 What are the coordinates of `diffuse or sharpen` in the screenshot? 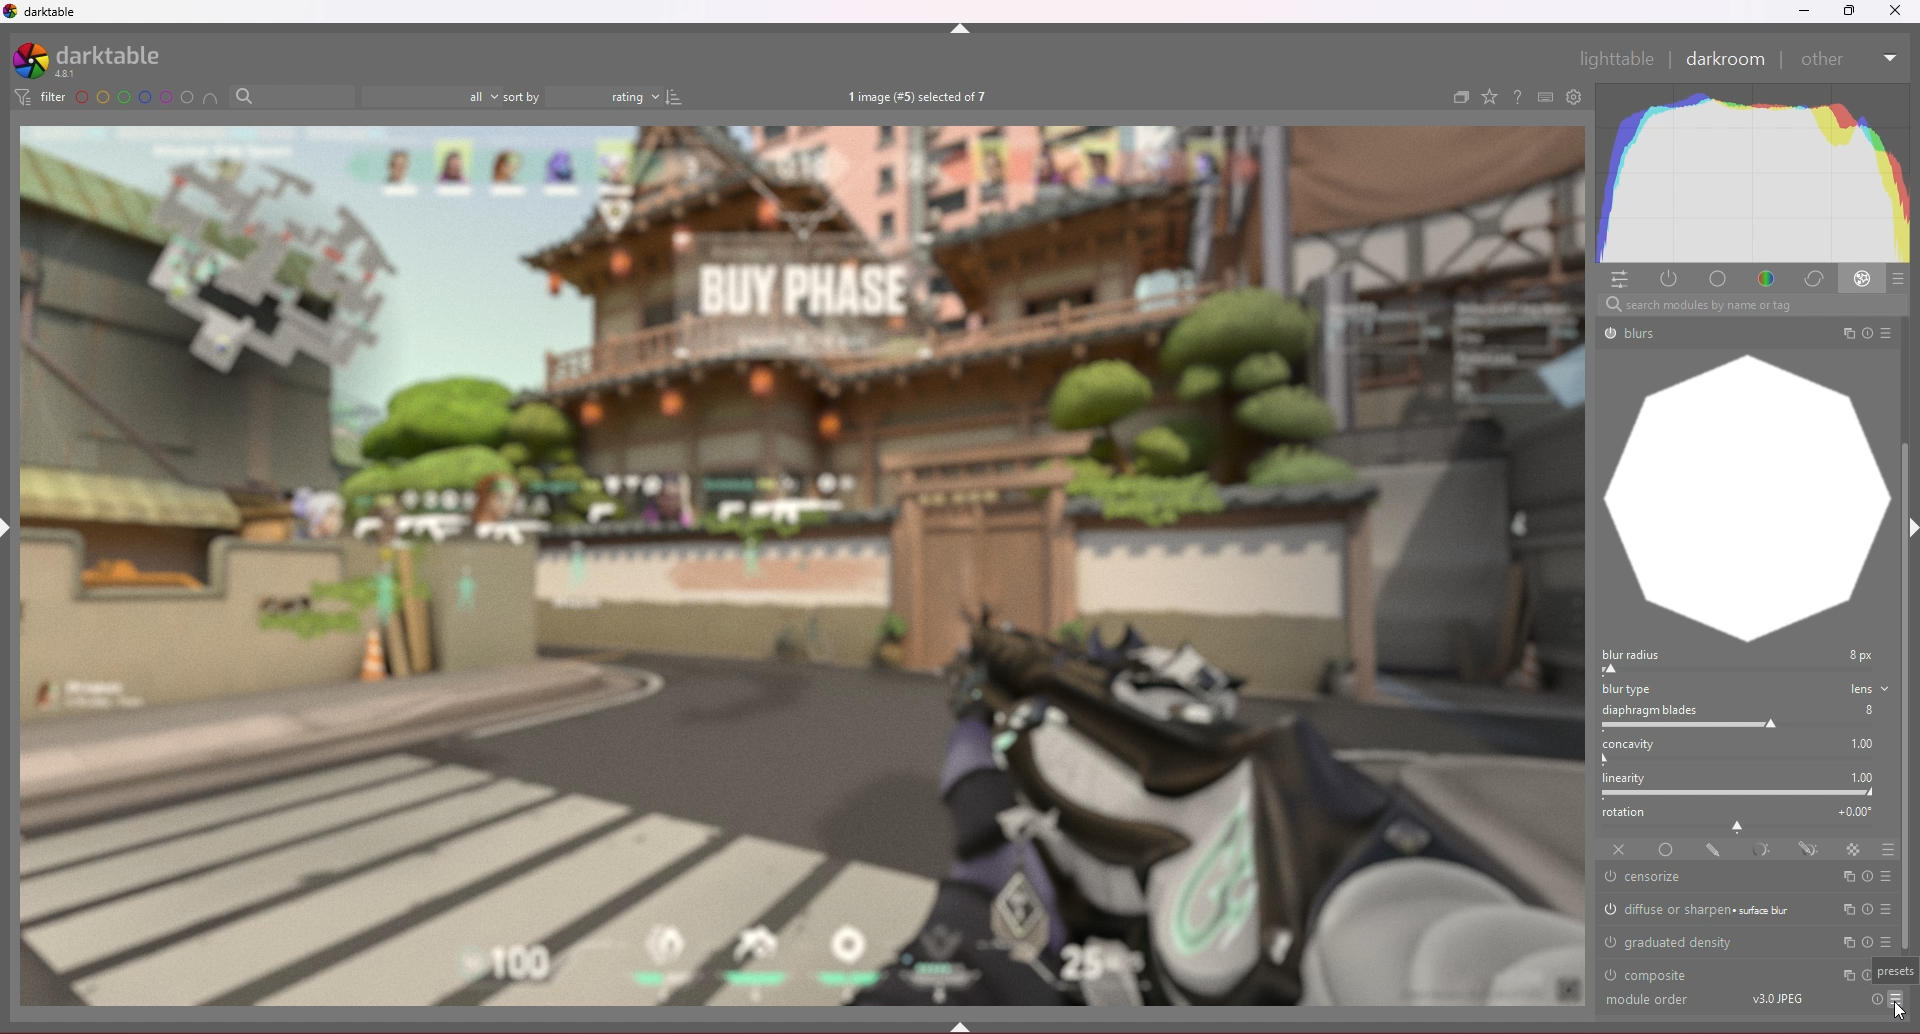 It's located at (1704, 911).